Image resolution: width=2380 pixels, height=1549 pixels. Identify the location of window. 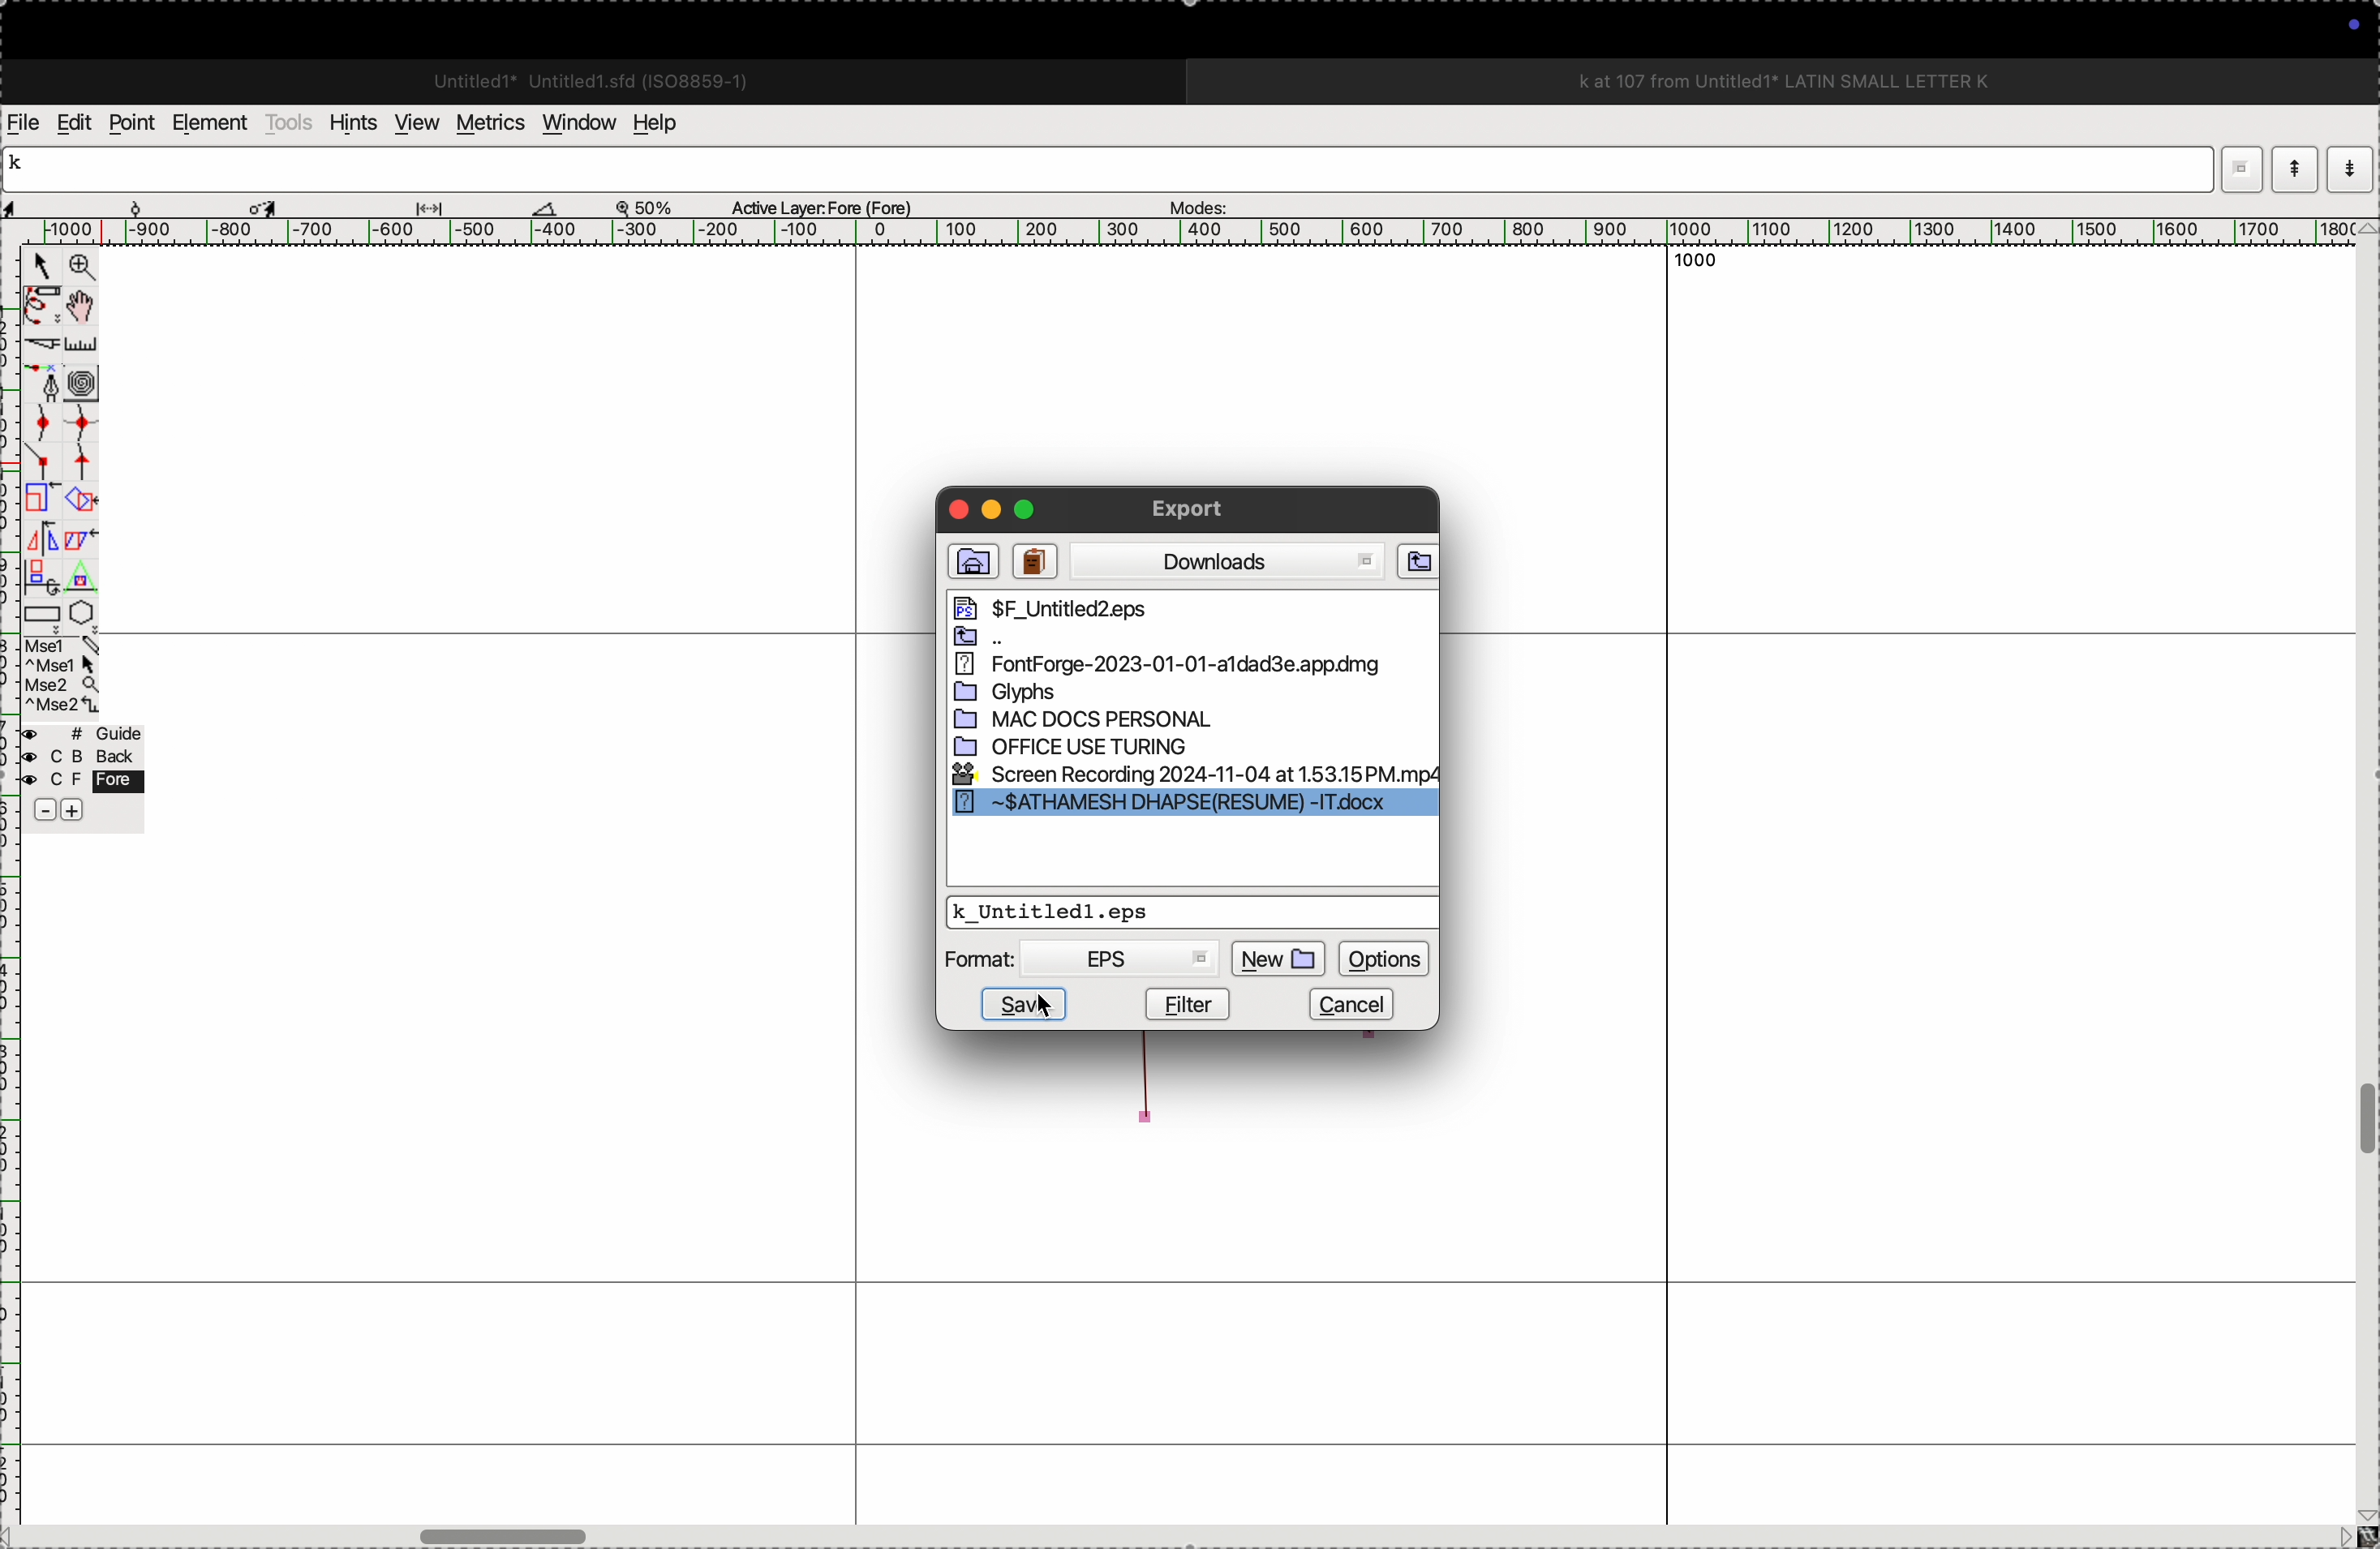
(575, 121).